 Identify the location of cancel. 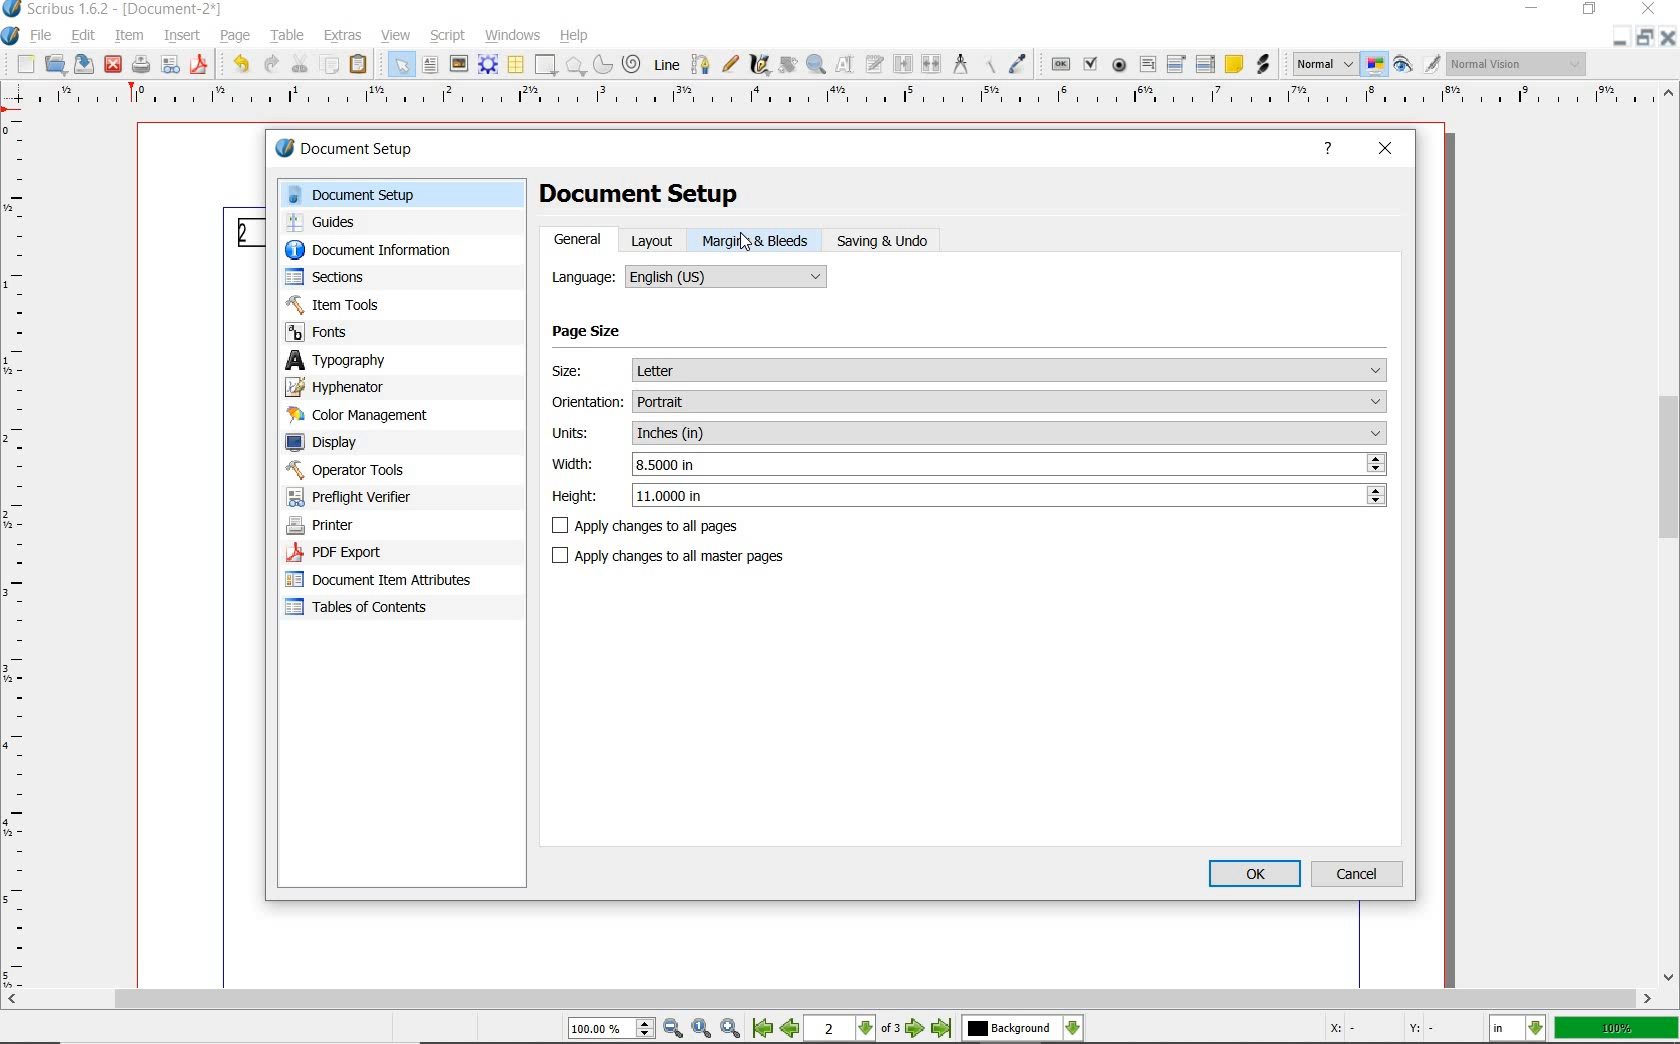
(1360, 873).